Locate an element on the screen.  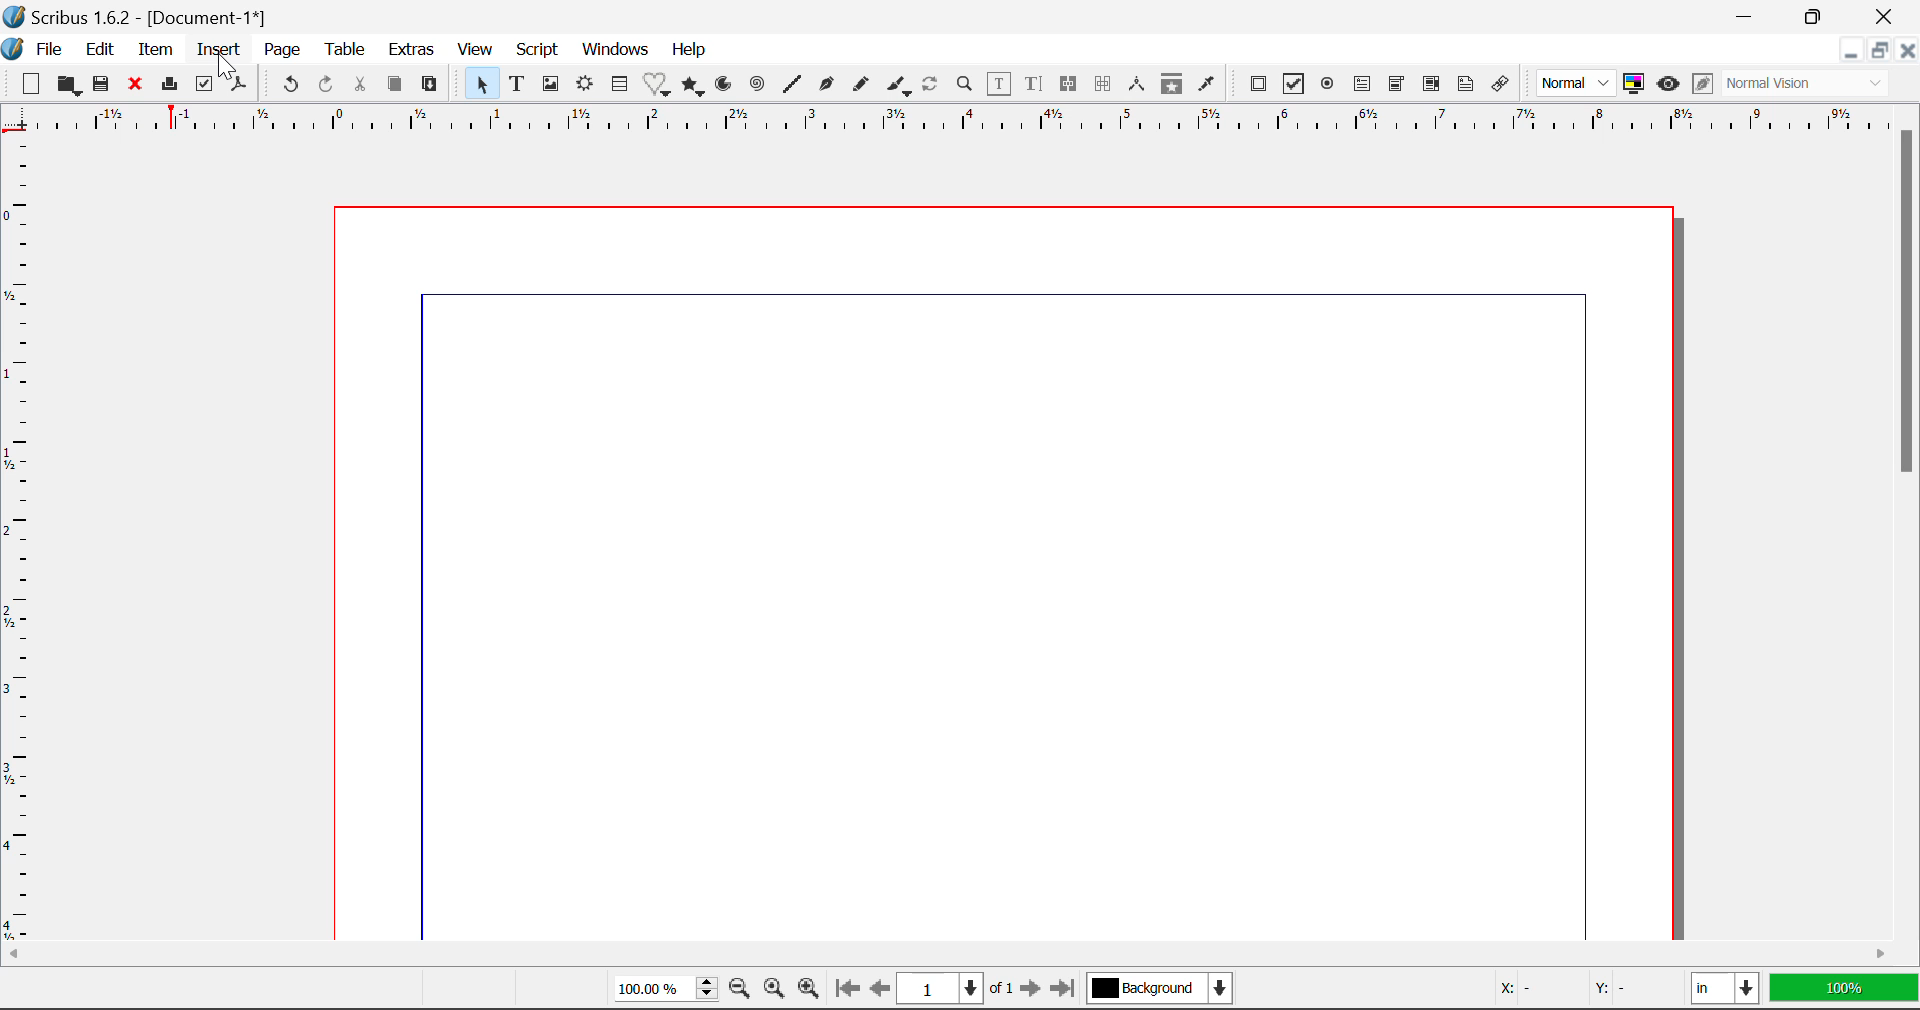
Select is located at coordinates (481, 84).